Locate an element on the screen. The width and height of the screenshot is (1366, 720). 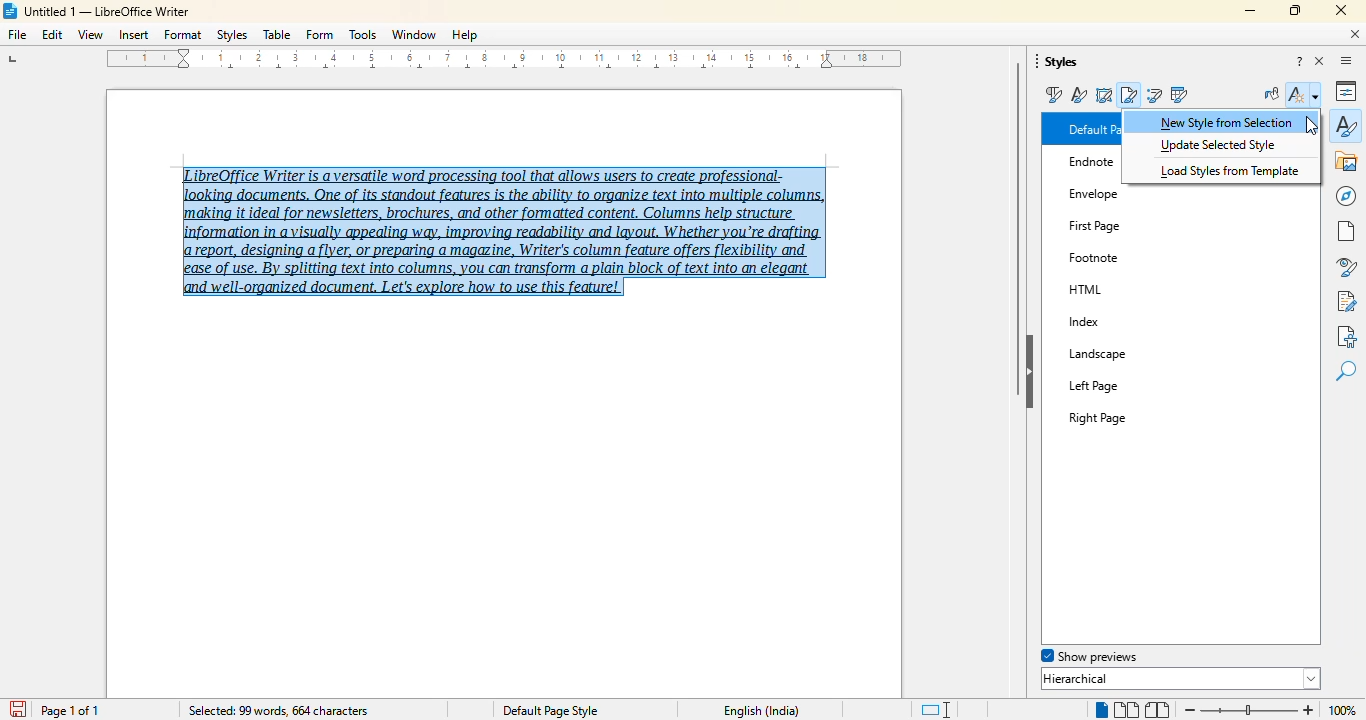
properties is located at coordinates (1348, 90).